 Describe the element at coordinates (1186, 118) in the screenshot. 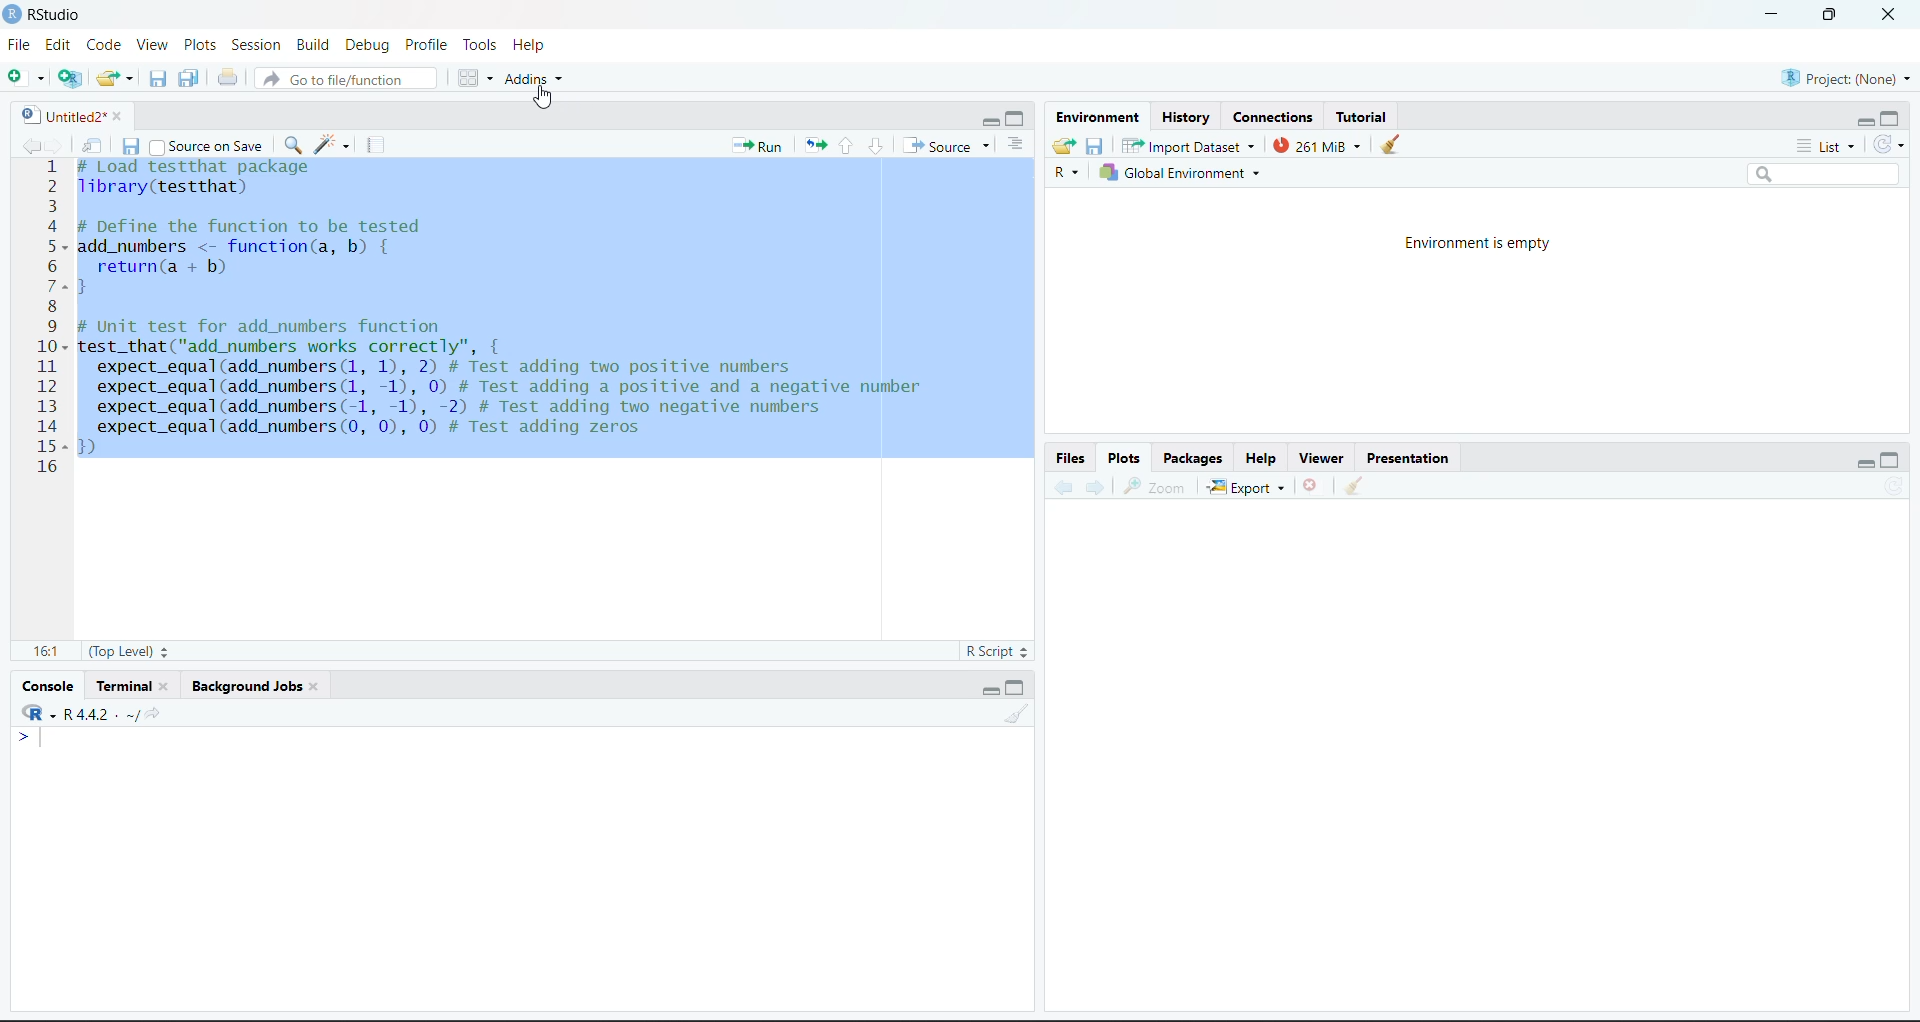

I see `History` at that location.